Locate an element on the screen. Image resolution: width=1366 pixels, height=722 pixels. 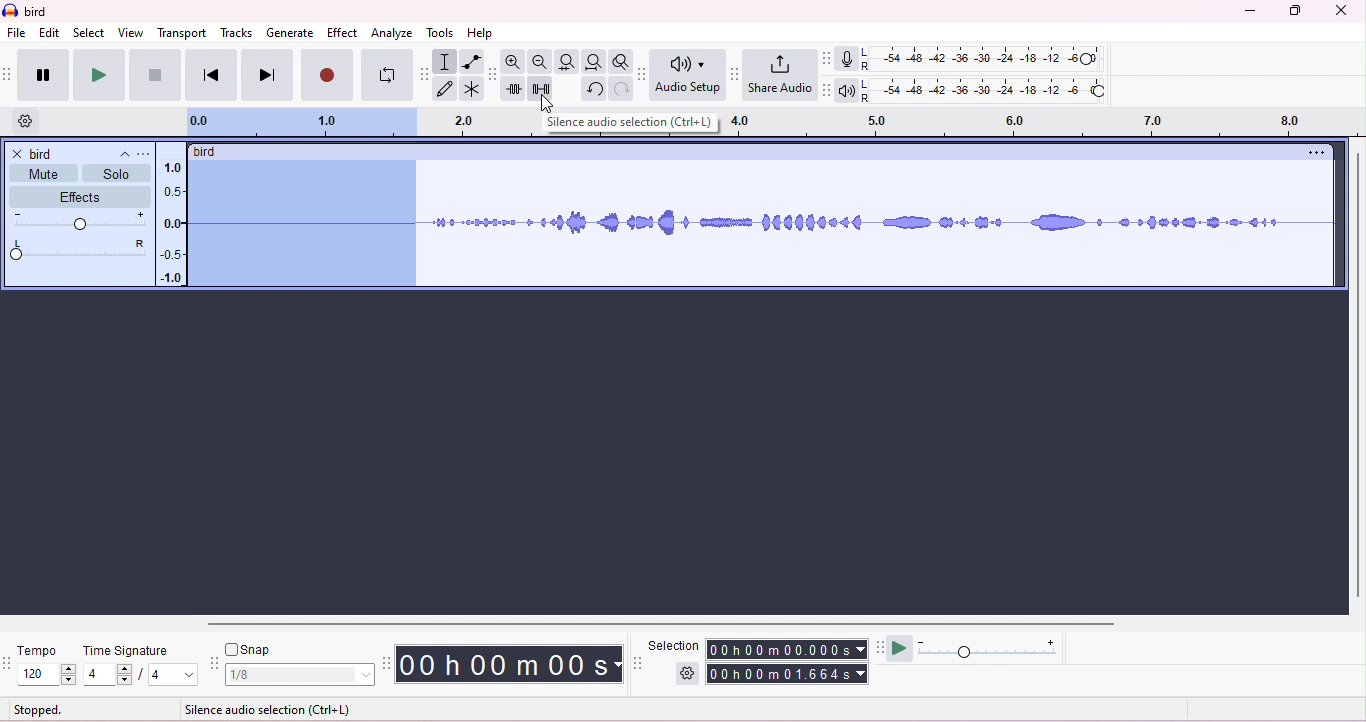
options is located at coordinates (1313, 154).